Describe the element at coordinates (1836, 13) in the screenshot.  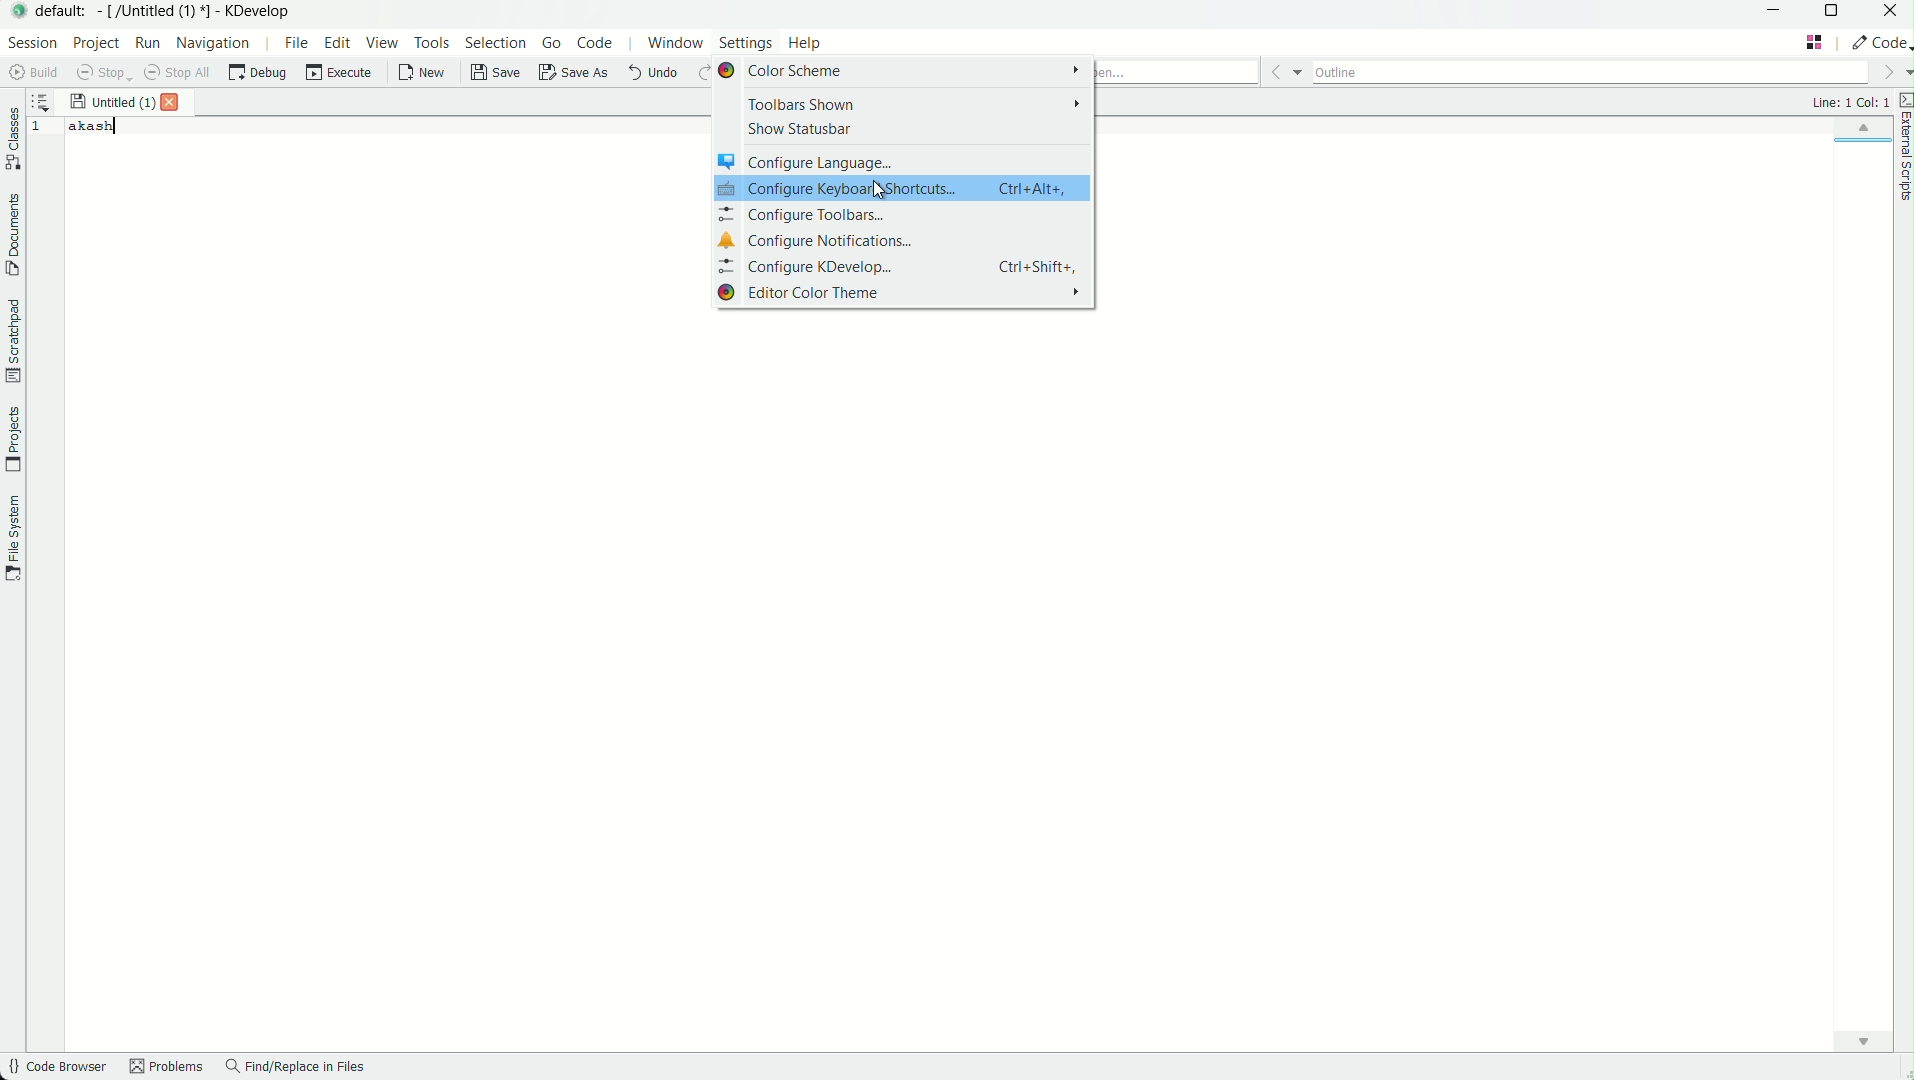
I see `maximize or restore` at that location.